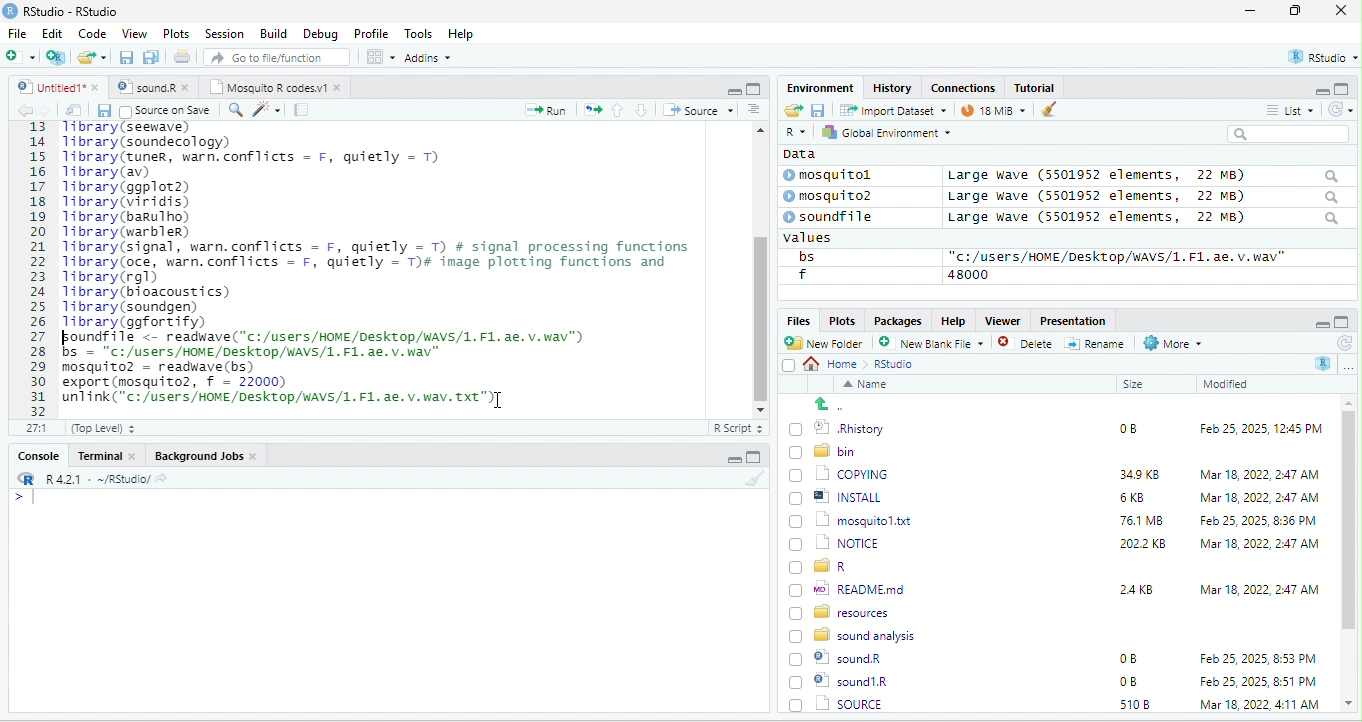 This screenshot has width=1362, height=722. I want to click on © Untitied1* », so click(54, 87).